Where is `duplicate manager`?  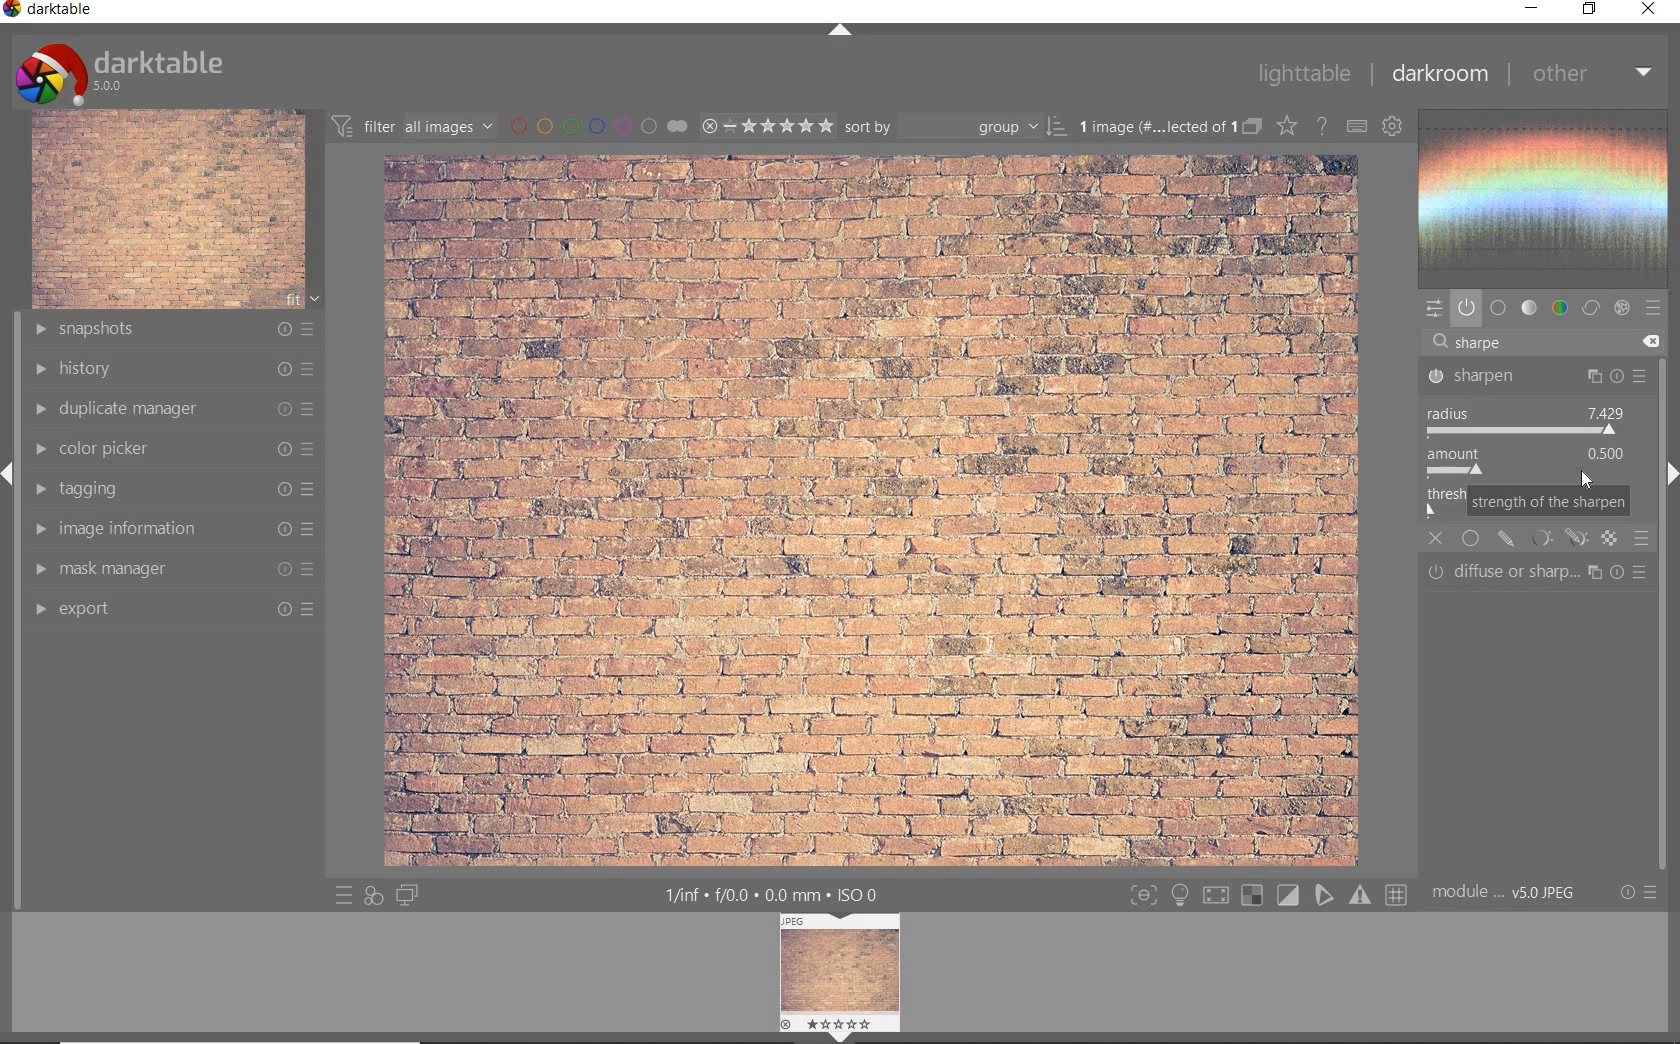 duplicate manager is located at coordinates (176, 411).